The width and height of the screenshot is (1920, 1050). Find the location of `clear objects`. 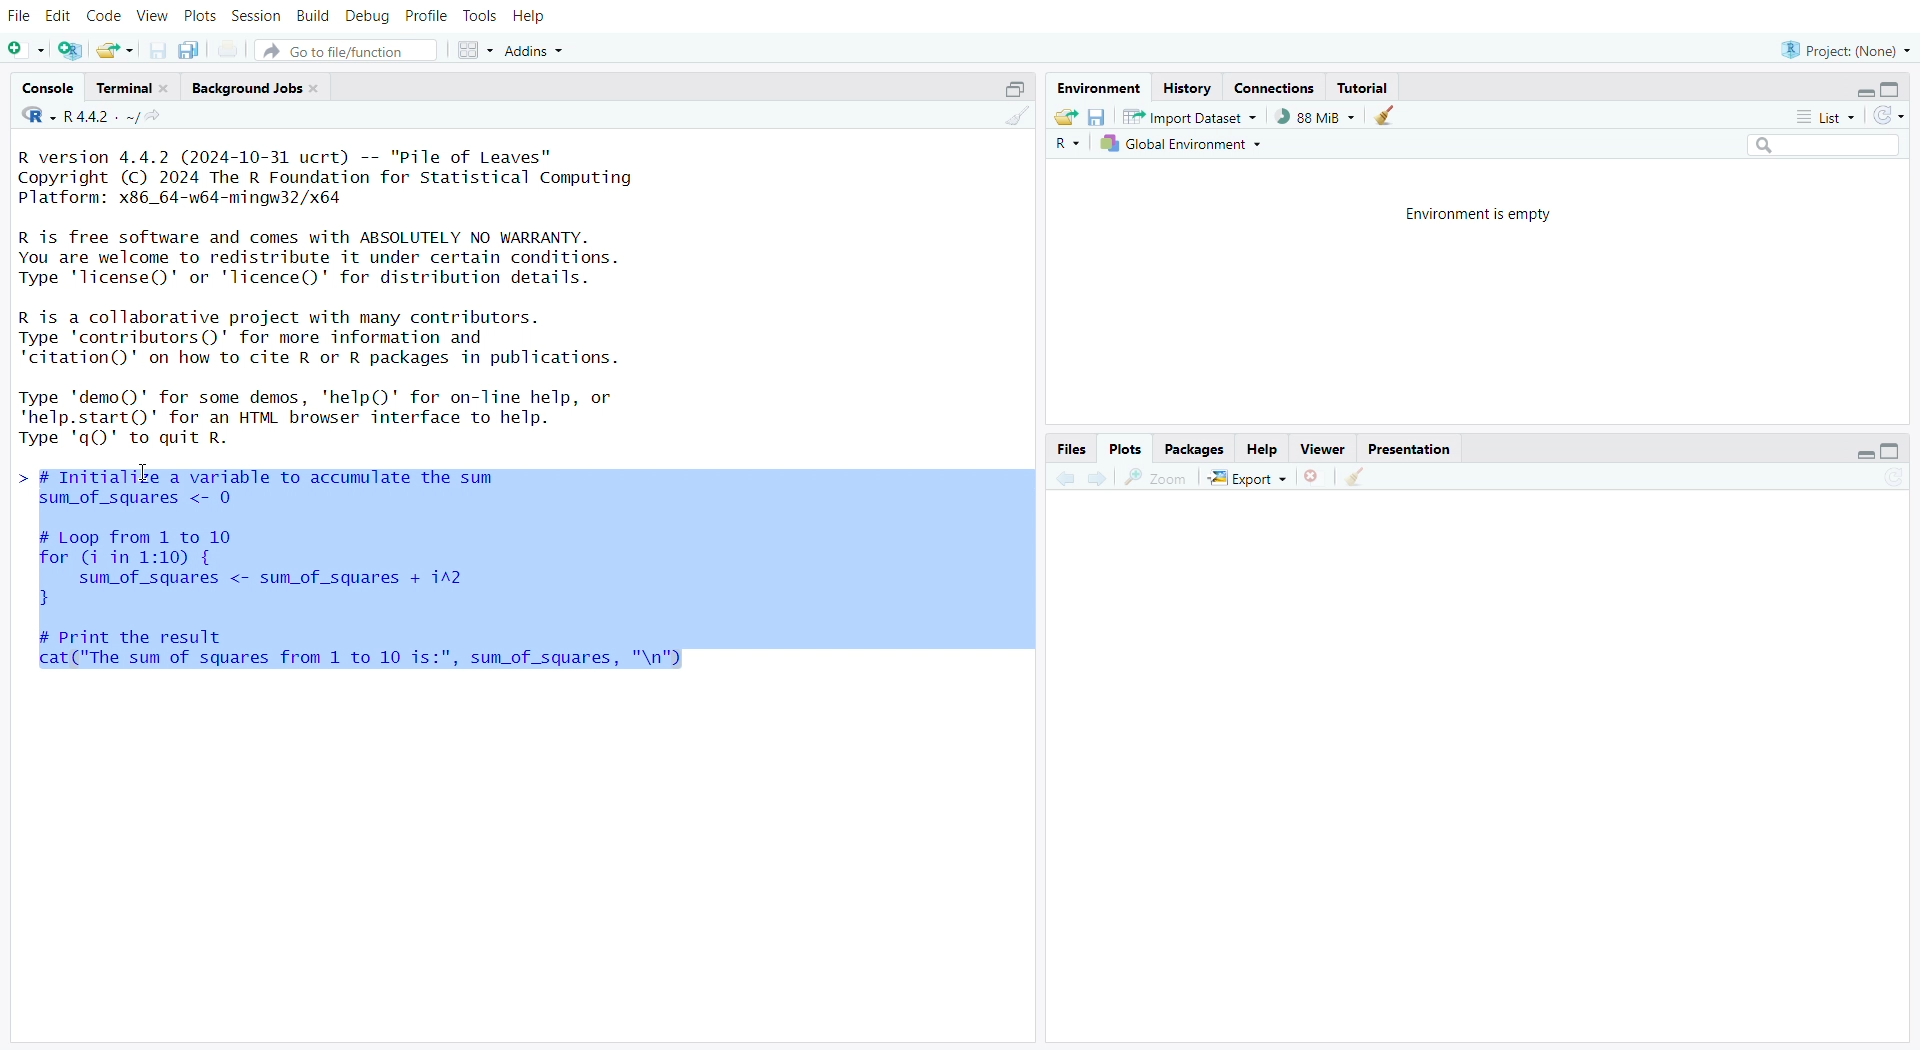

clear objects is located at coordinates (1389, 118).